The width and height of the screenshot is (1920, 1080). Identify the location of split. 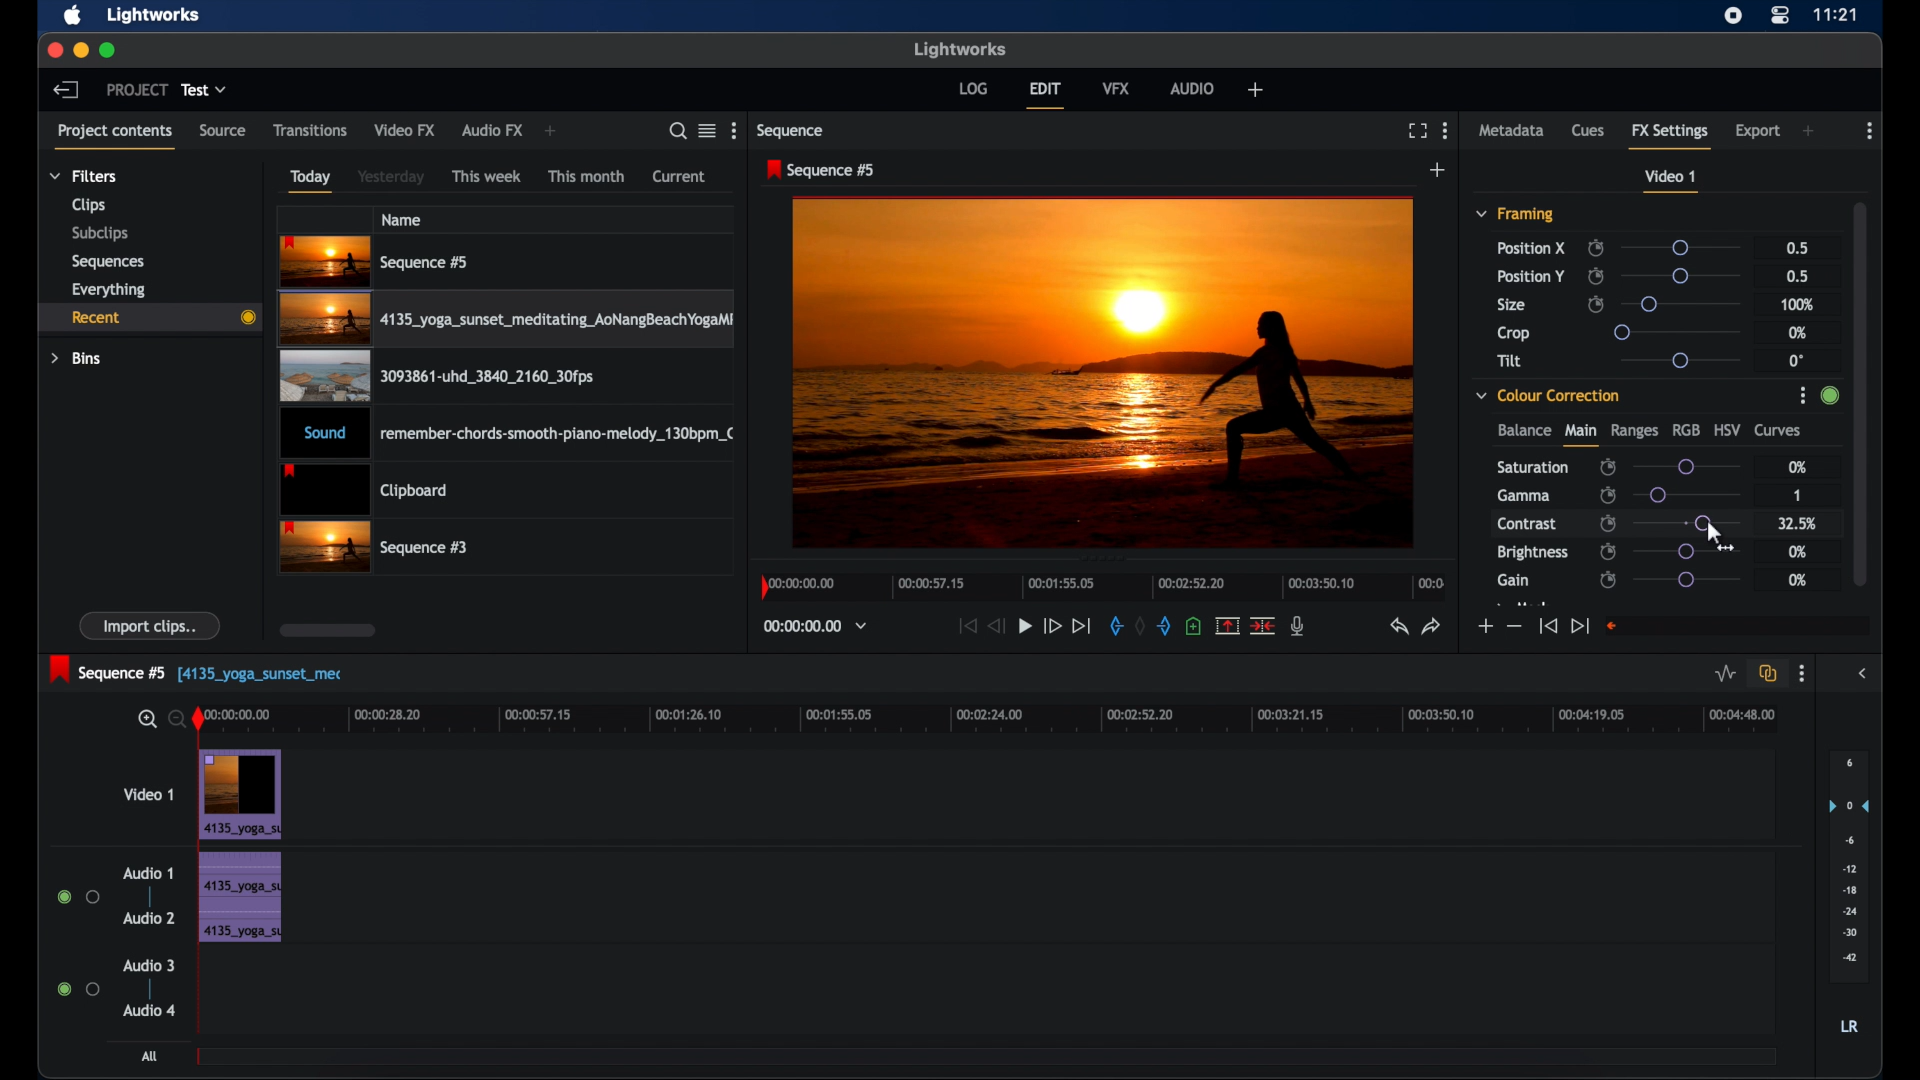
(1264, 624).